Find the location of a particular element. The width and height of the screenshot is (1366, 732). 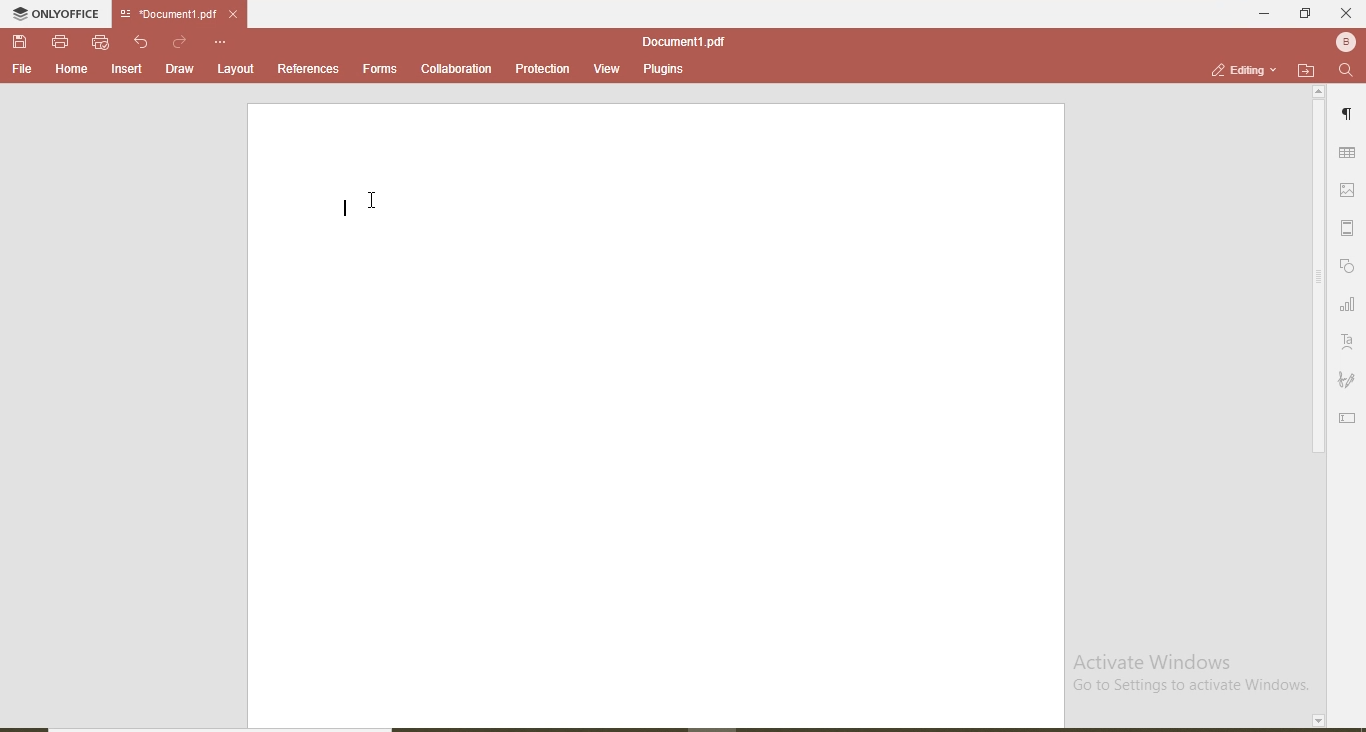

page down is located at coordinates (1316, 721).